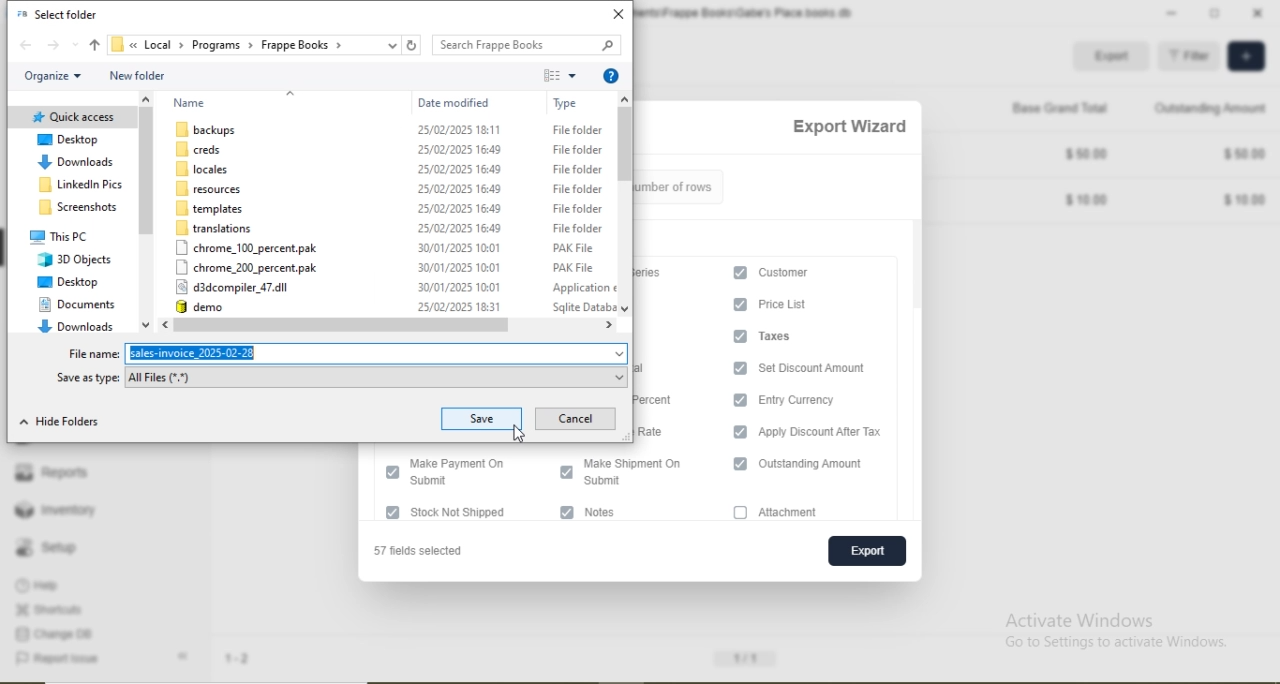  I want to click on Select folder, so click(67, 14).